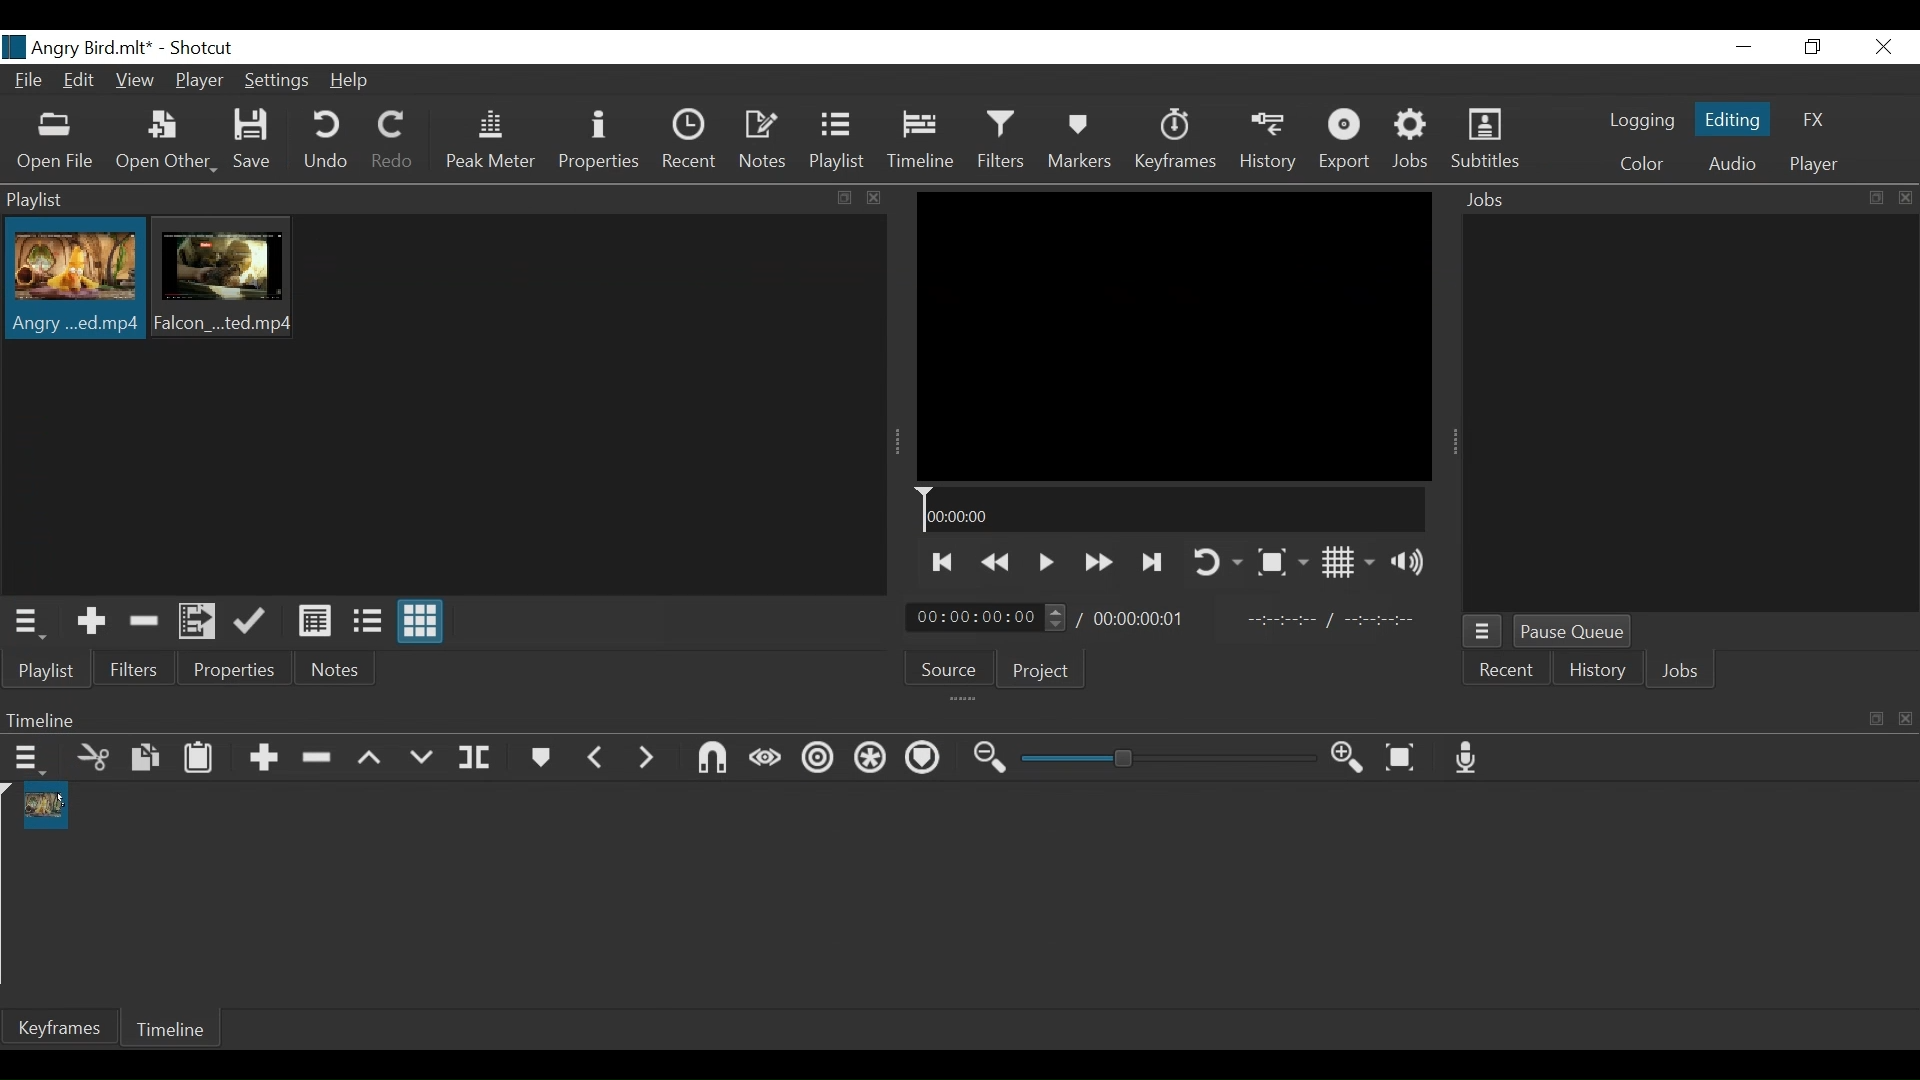 The height and width of the screenshot is (1080, 1920). I want to click on Jobs Panel, so click(1688, 416).